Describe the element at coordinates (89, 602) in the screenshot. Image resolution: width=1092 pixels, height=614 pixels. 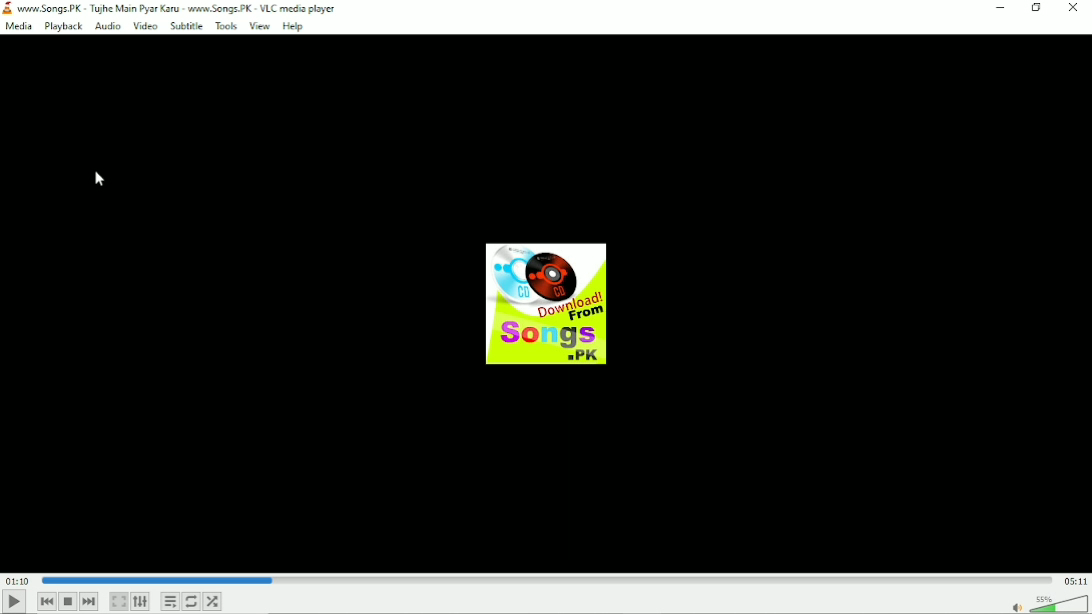
I see `Next` at that location.